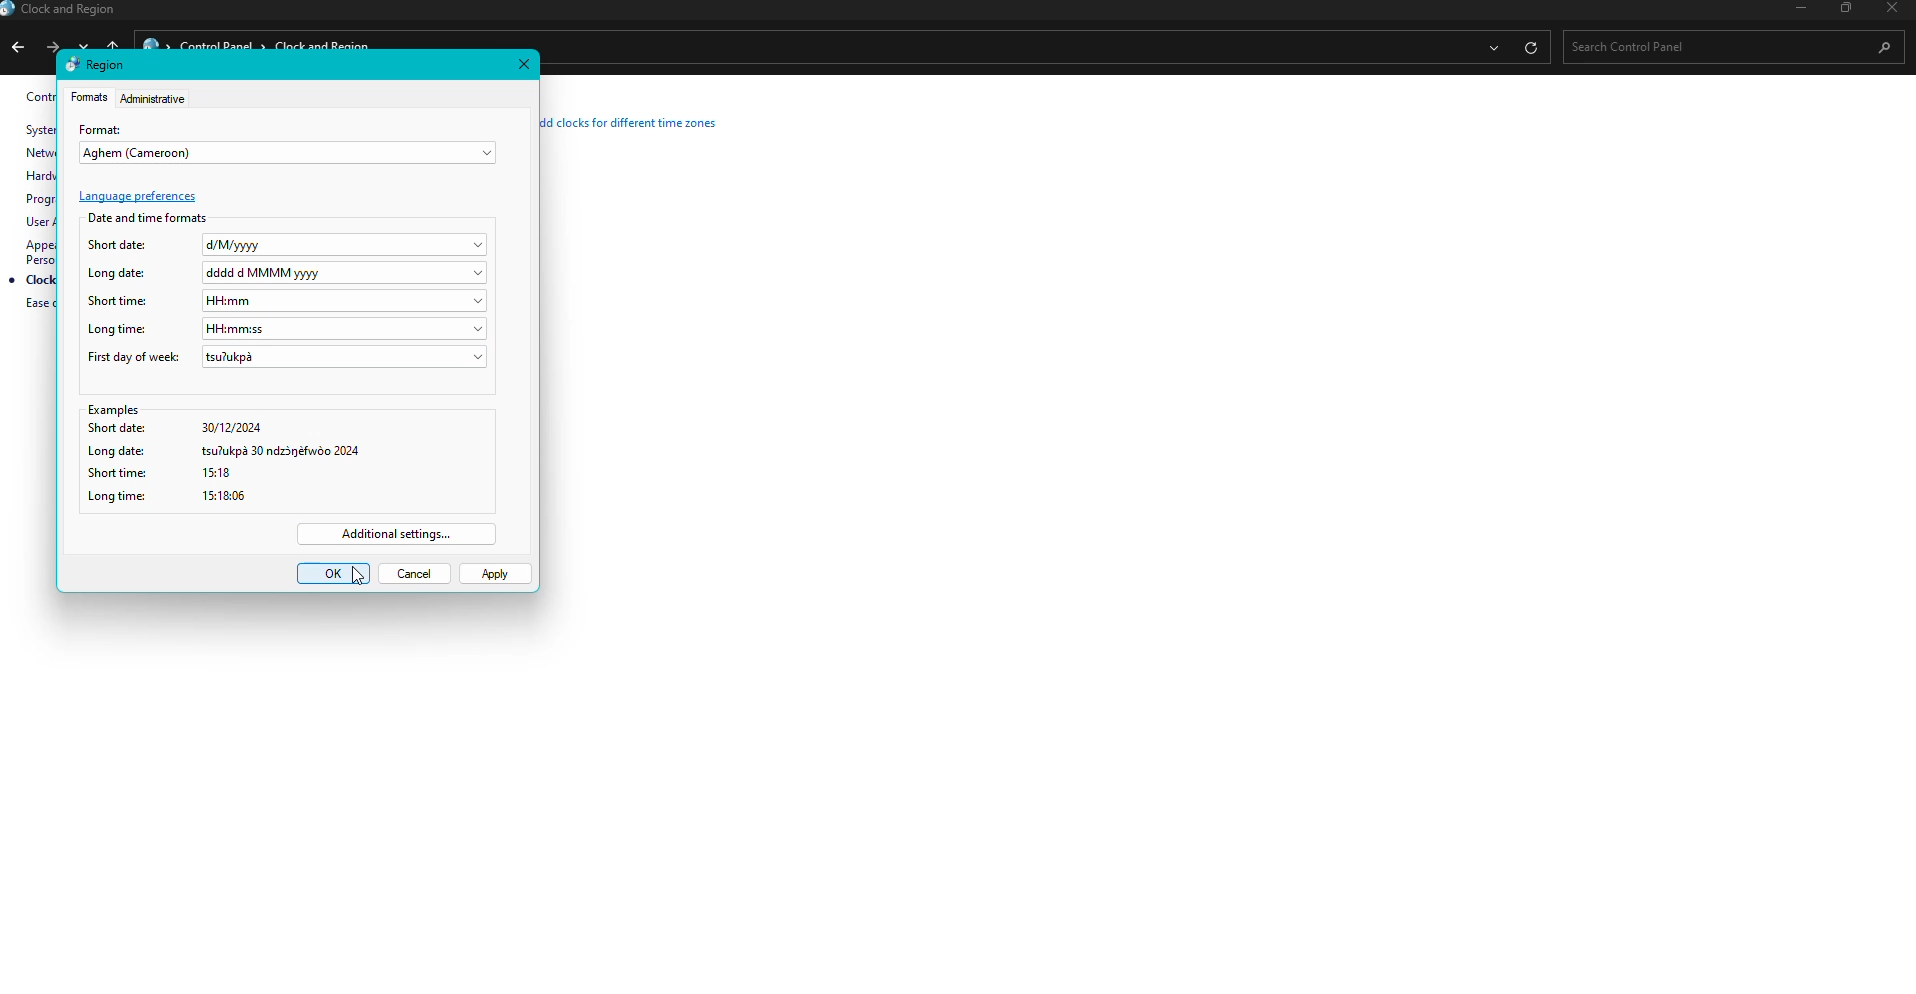 This screenshot has height=994, width=1916. Describe the element at coordinates (333, 574) in the screenshot. I see `OK` at that location.